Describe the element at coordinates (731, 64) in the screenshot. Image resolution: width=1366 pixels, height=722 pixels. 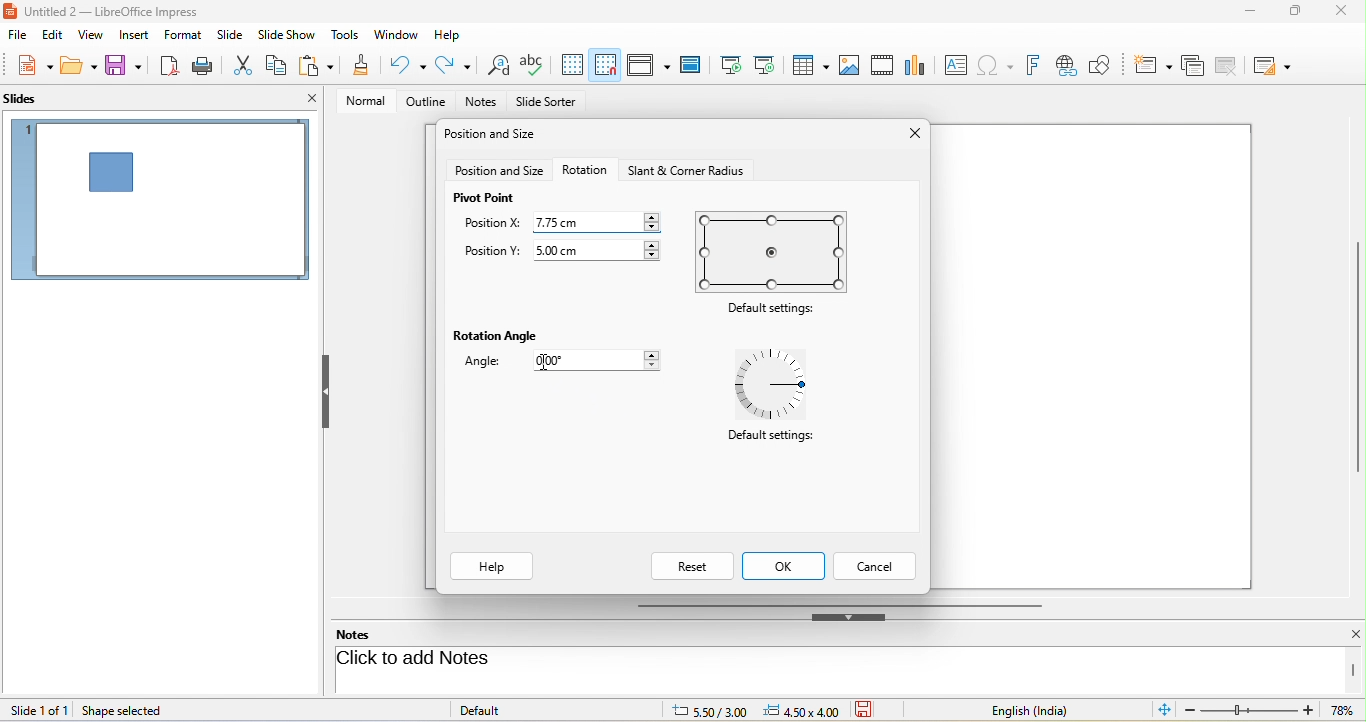
I see `start from first slide ` at that location.